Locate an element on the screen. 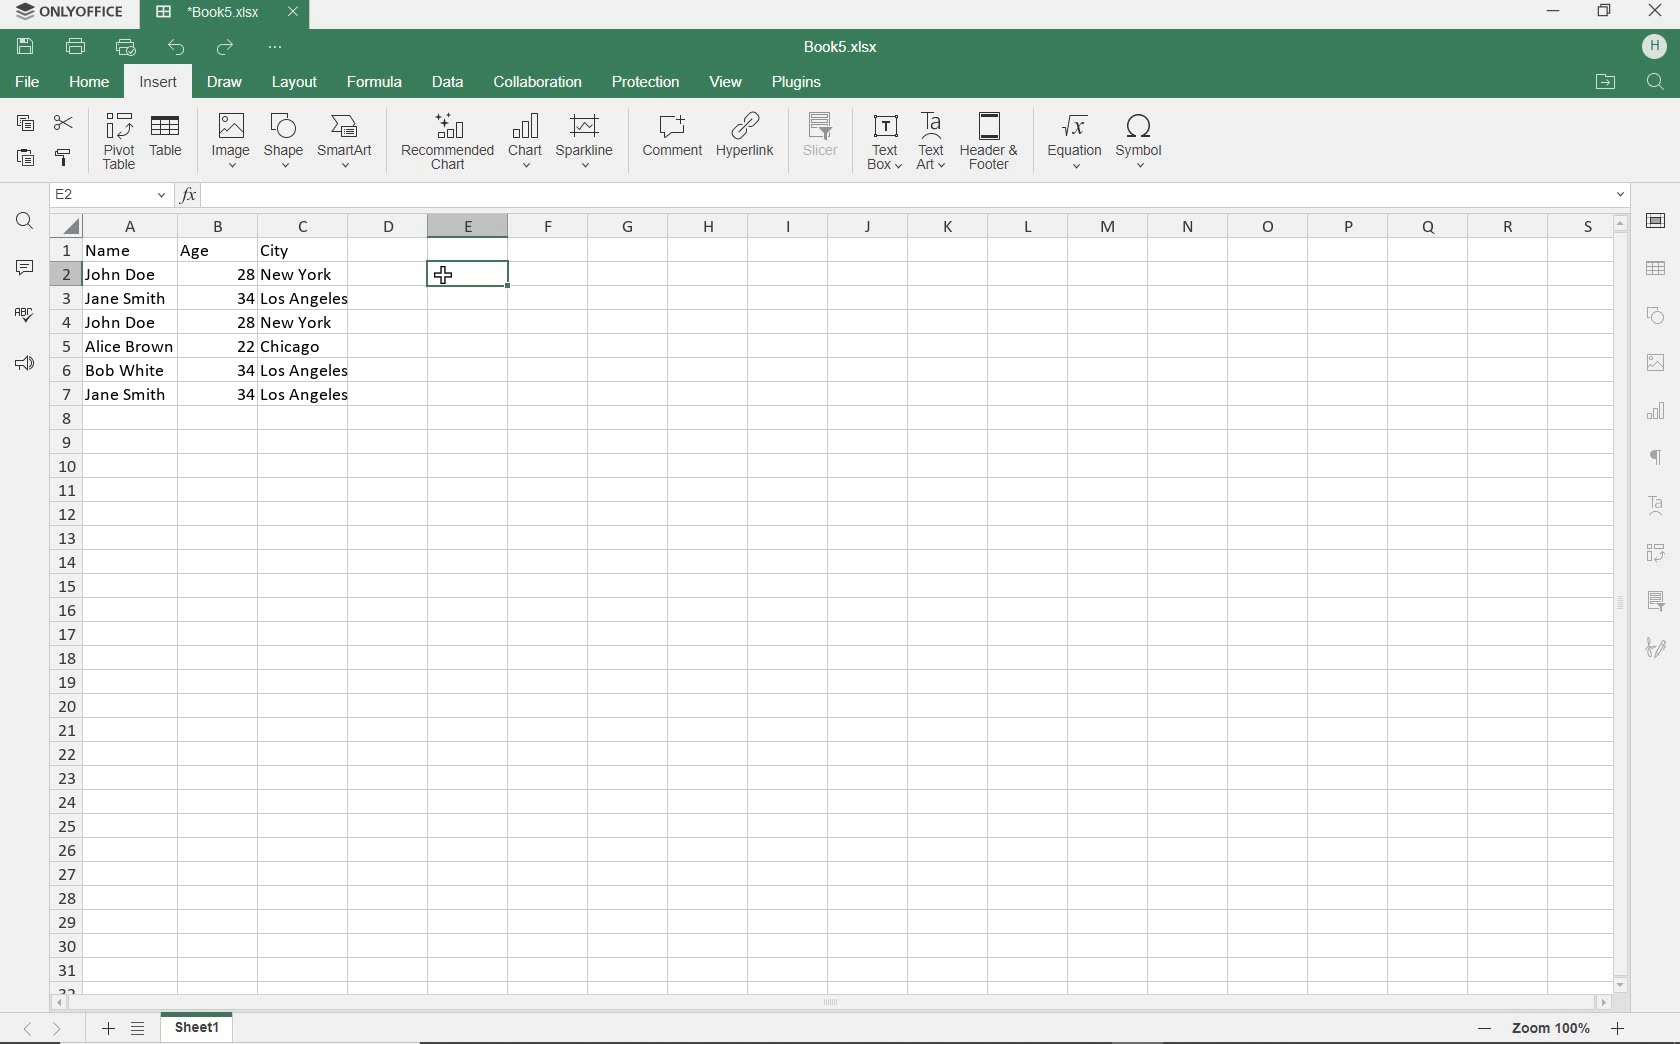 This screenshot has height=1044, width=1680. SPELL CHECKER is located at coordinates (24, 319).